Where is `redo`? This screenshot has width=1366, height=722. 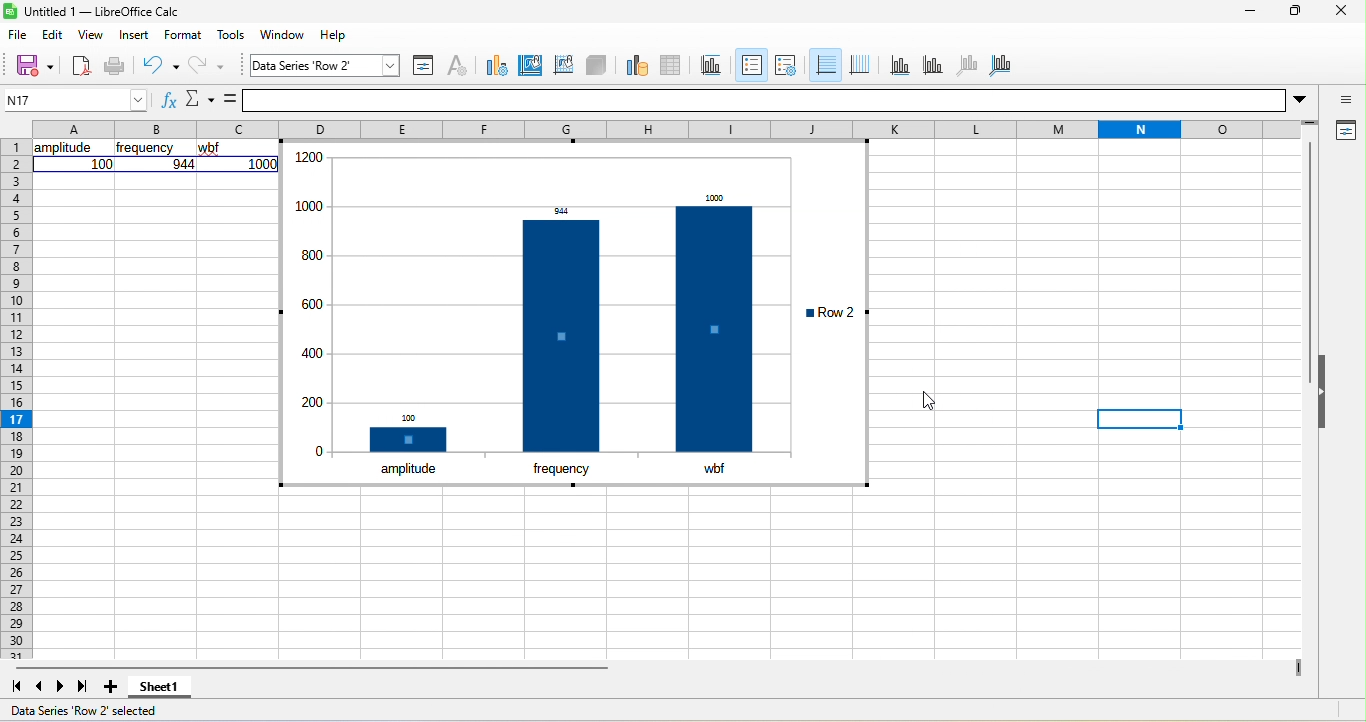
redo is located at coordinates (208, 66).